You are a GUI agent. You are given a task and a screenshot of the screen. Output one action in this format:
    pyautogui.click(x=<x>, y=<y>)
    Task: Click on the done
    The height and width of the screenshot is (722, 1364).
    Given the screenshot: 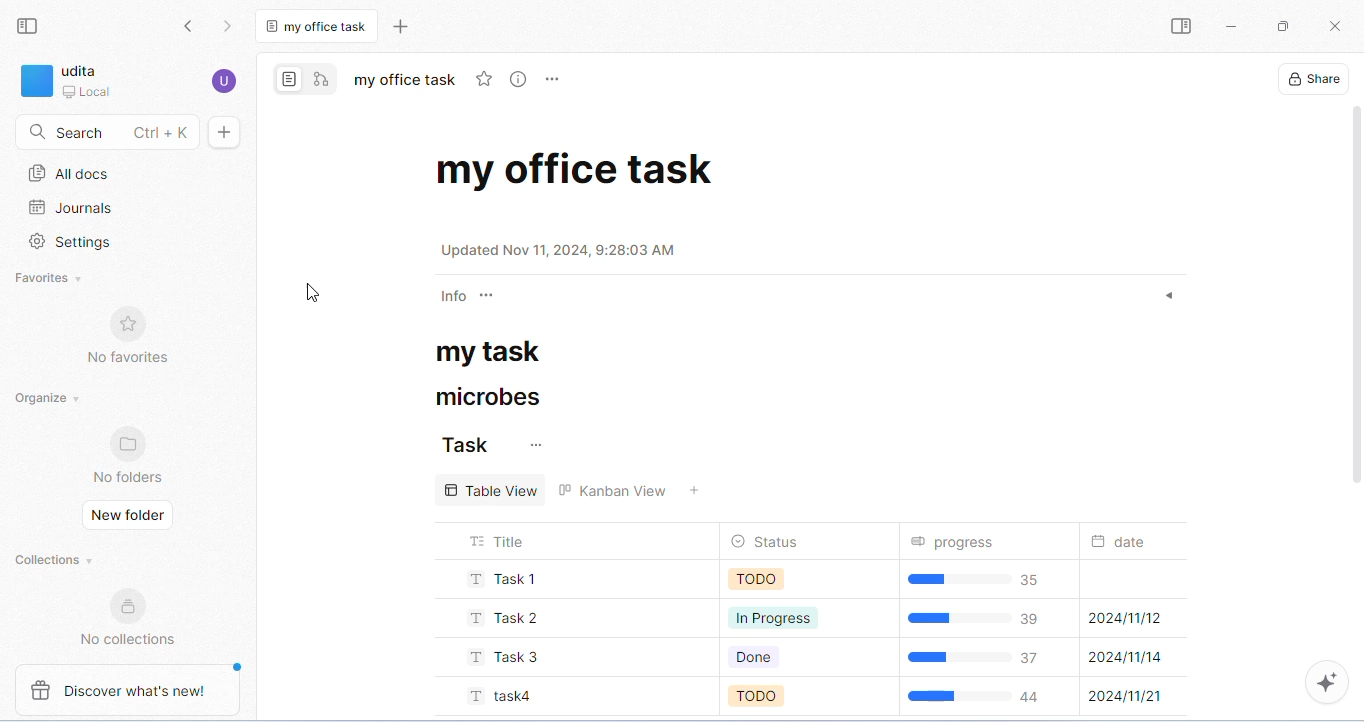 What is the action you would take?
    pyautogui.click(x=772, y=657)
    